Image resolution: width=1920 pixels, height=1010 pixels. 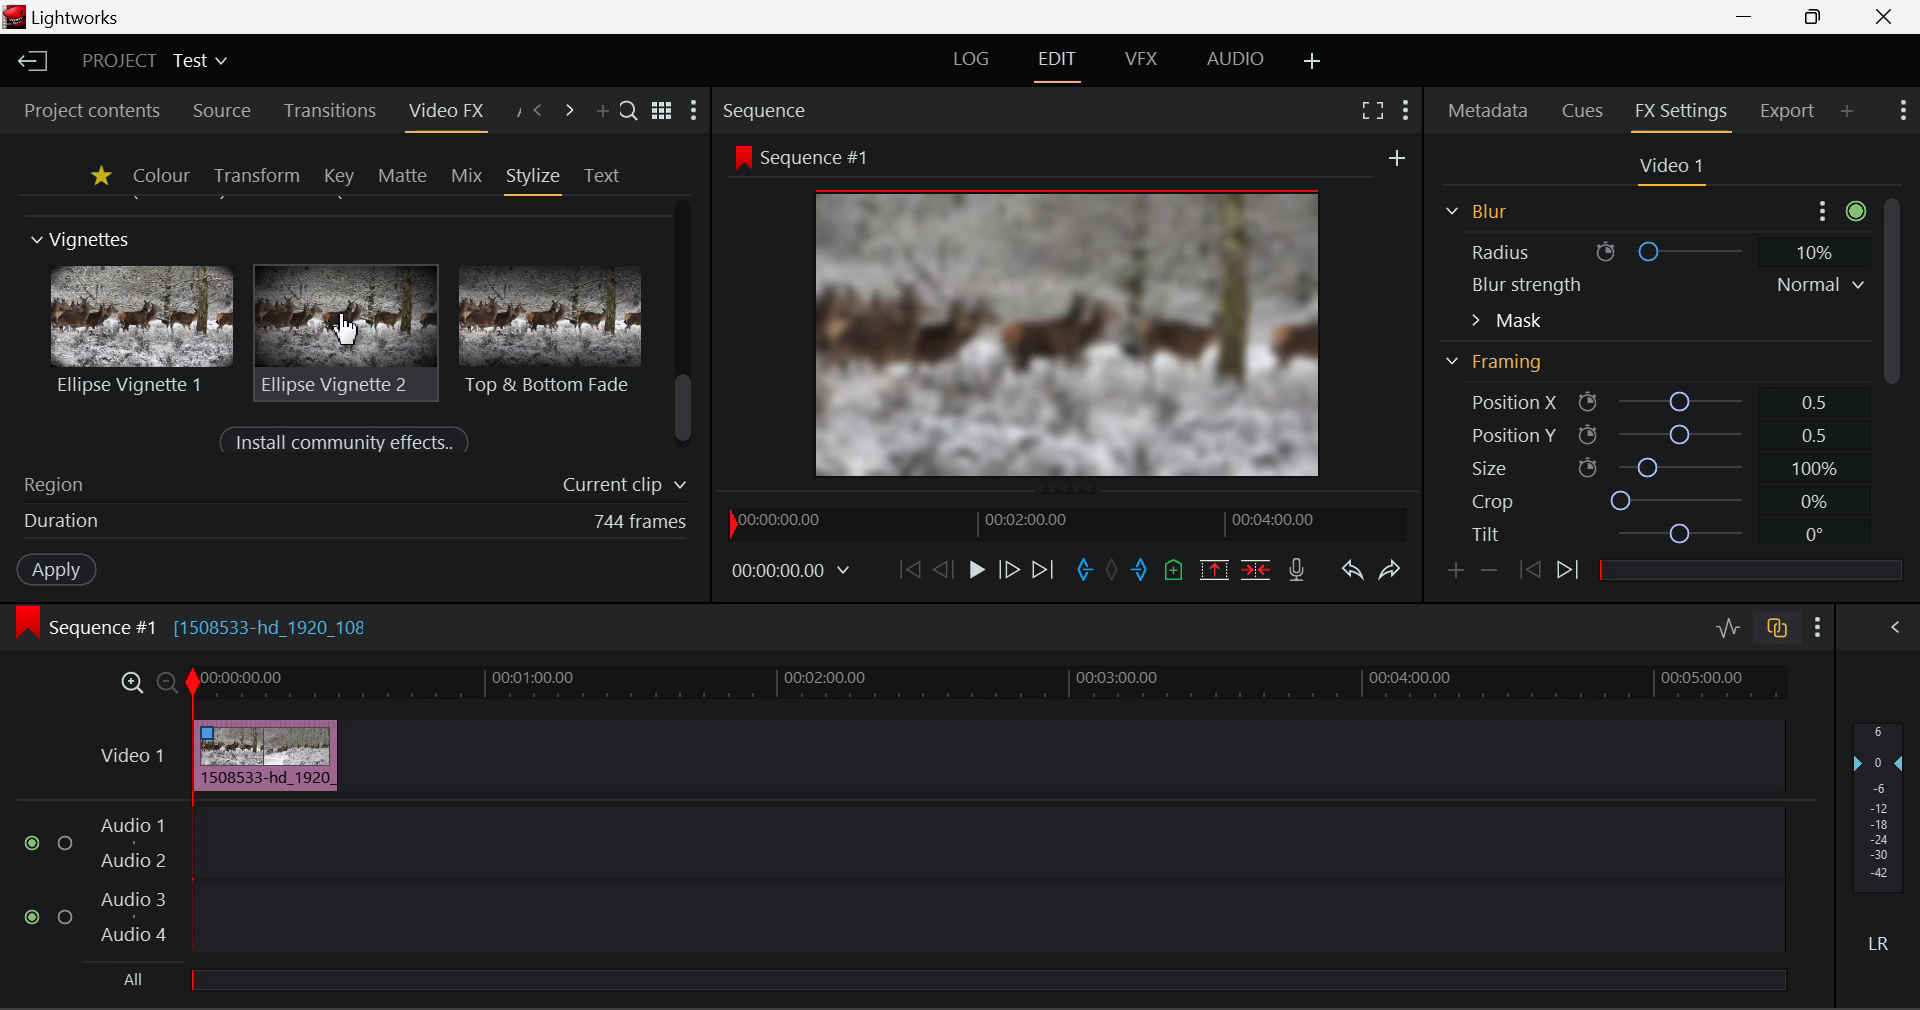 I want to click on Video Layer, so click(x=128, y=754).